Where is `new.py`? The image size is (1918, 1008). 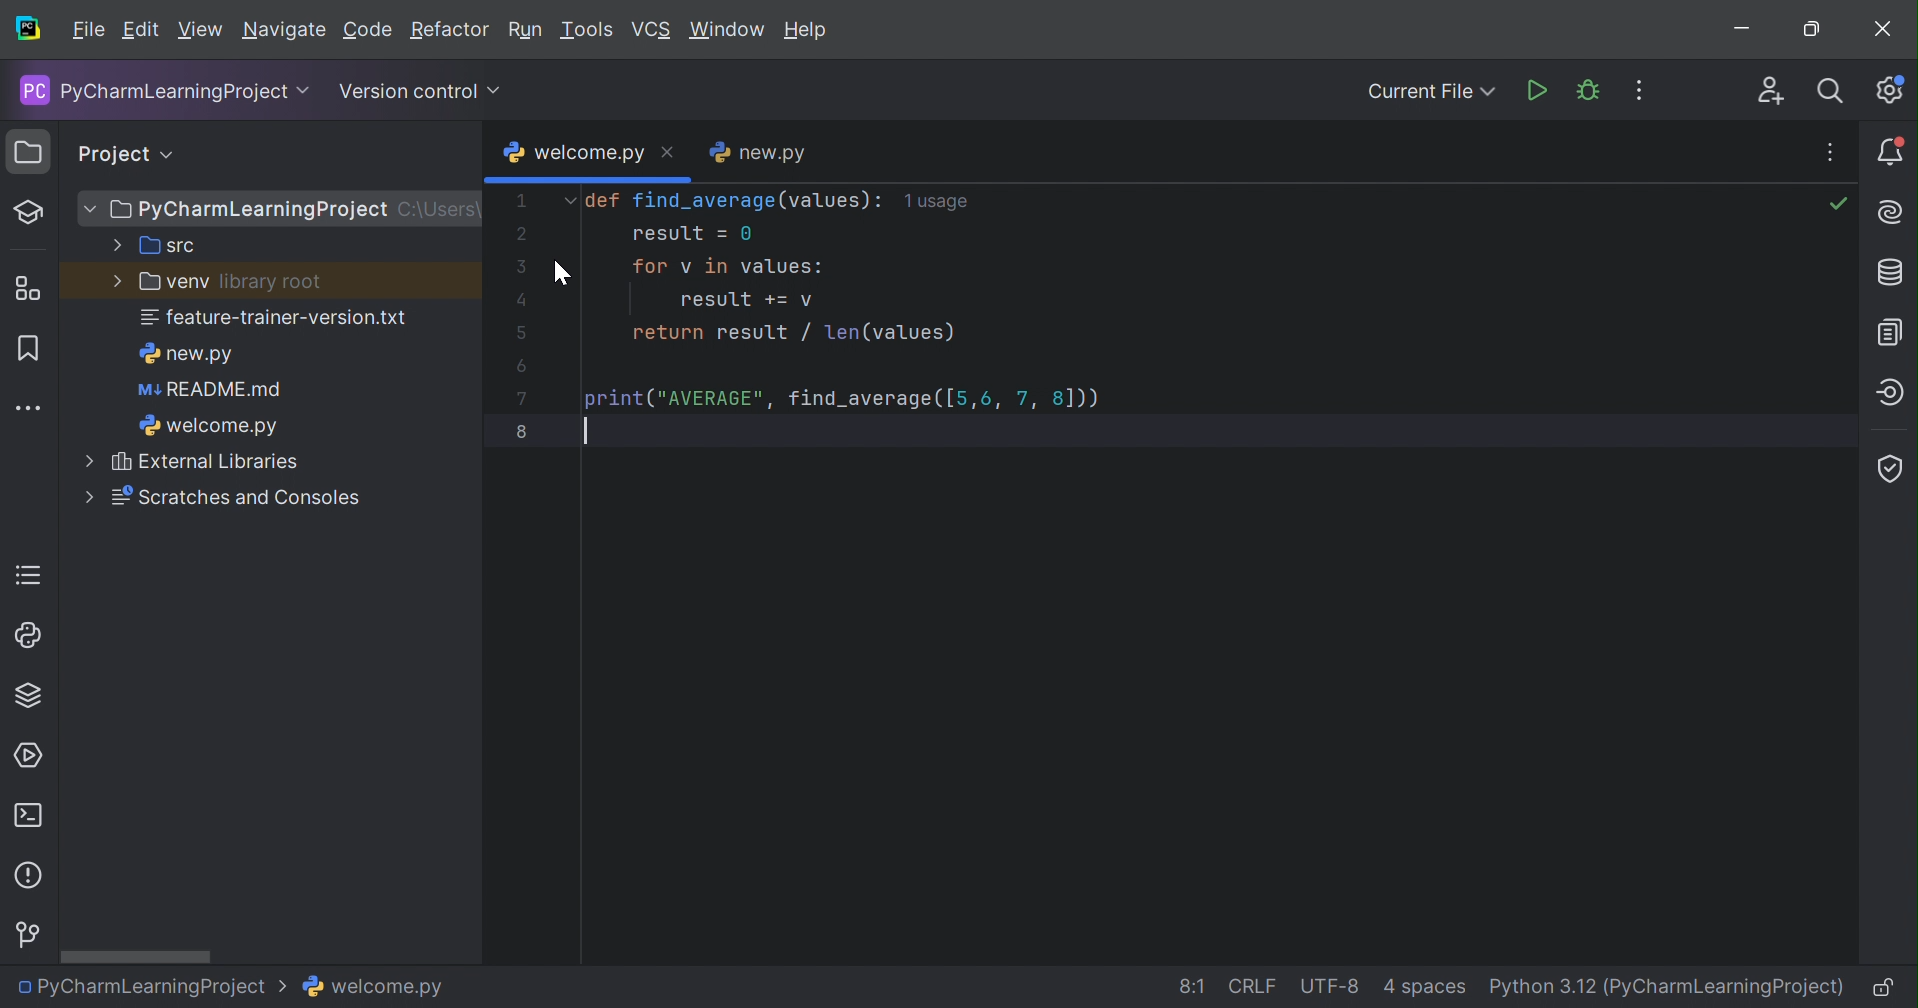
new.py is located at coordinates (192, 356).